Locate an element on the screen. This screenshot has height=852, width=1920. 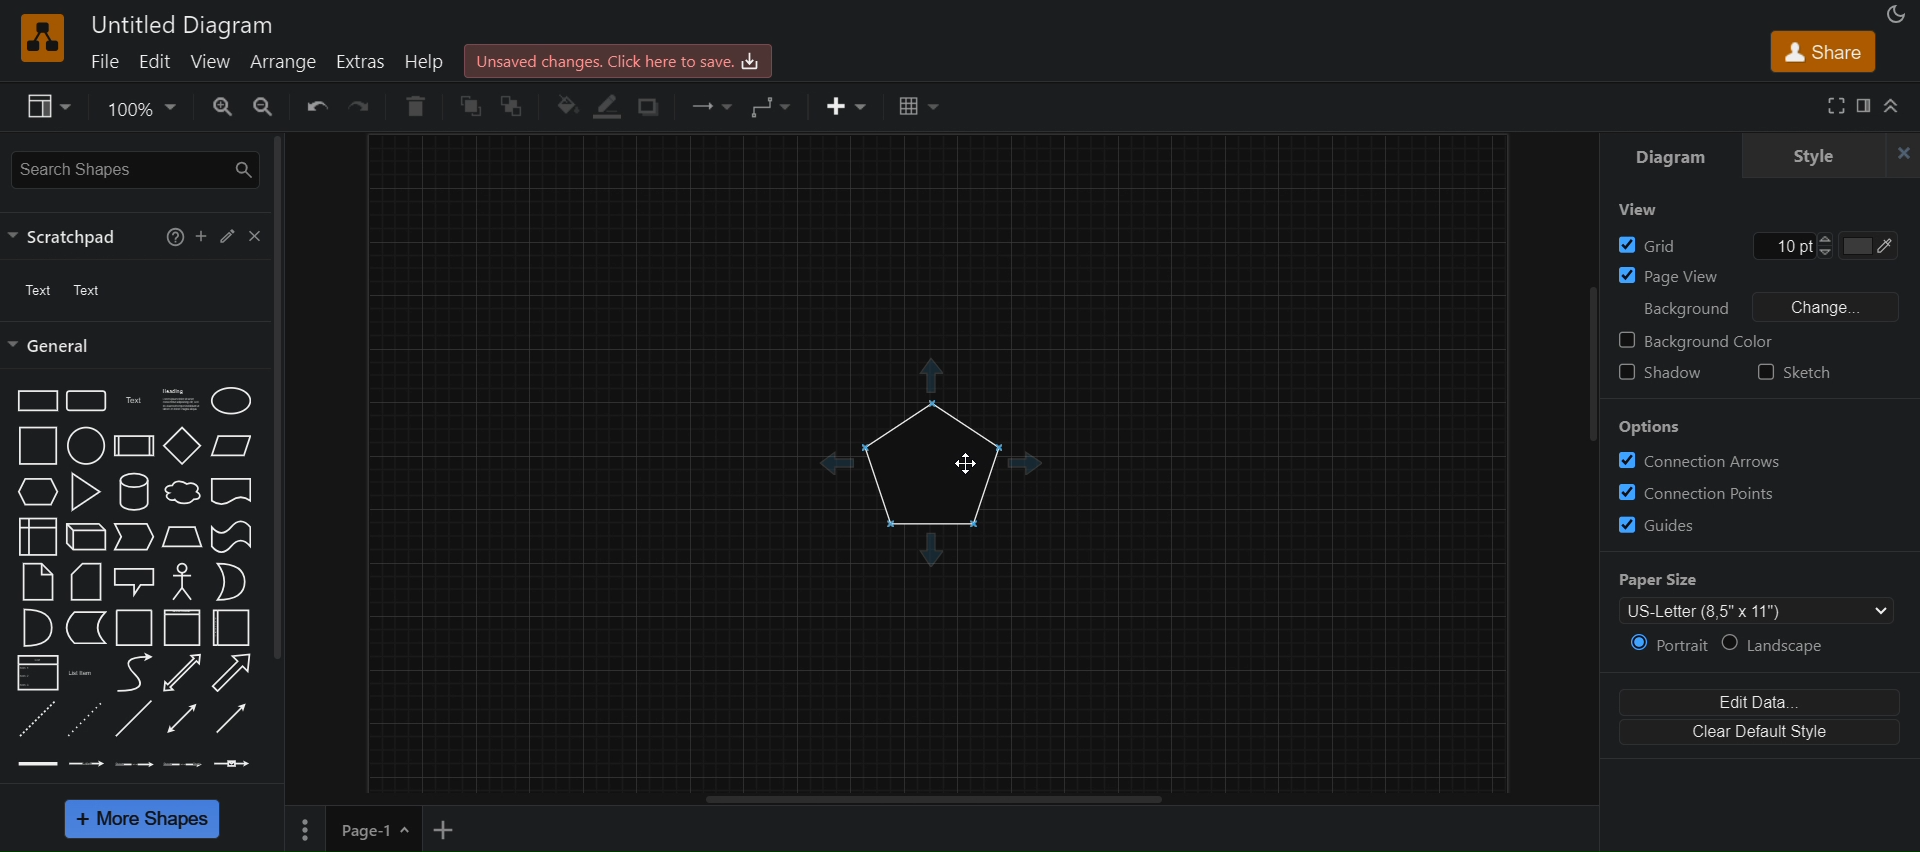
vertical scroll bar is located at coordinates (276, 400).